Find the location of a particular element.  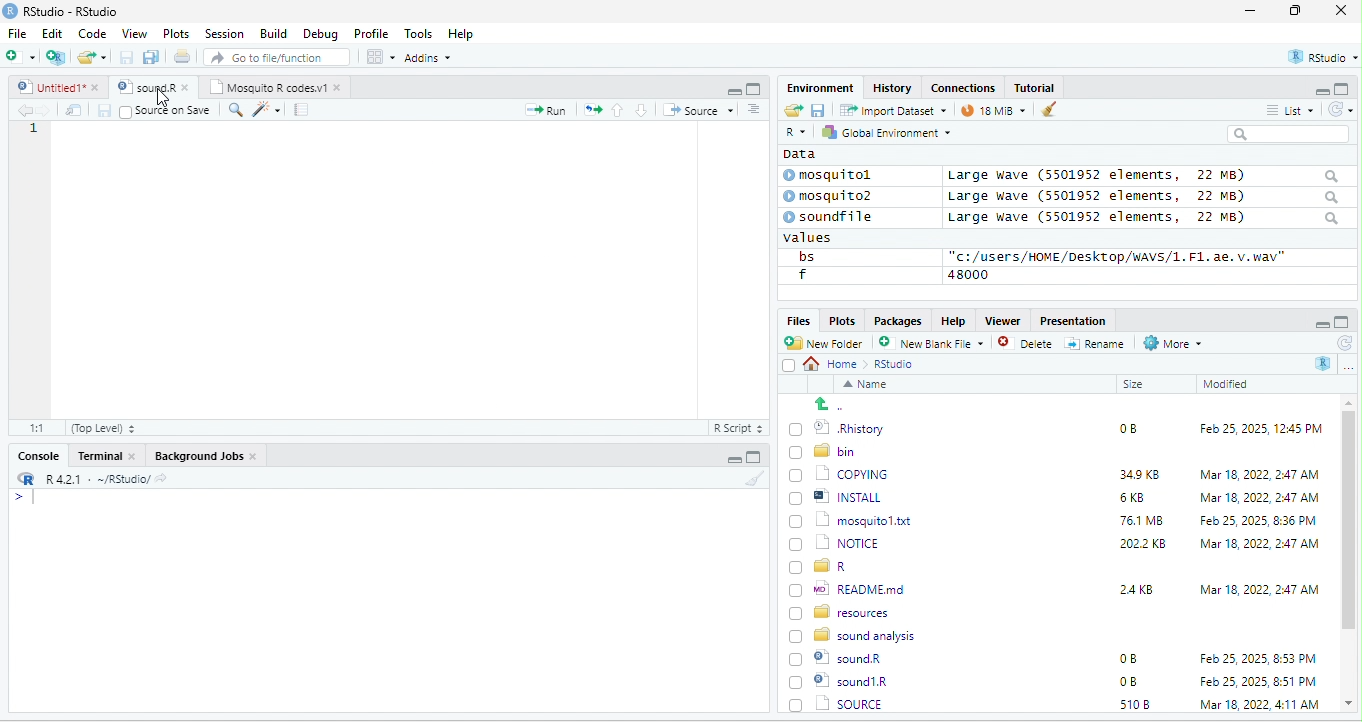

note is located at coordinates (302, 109).